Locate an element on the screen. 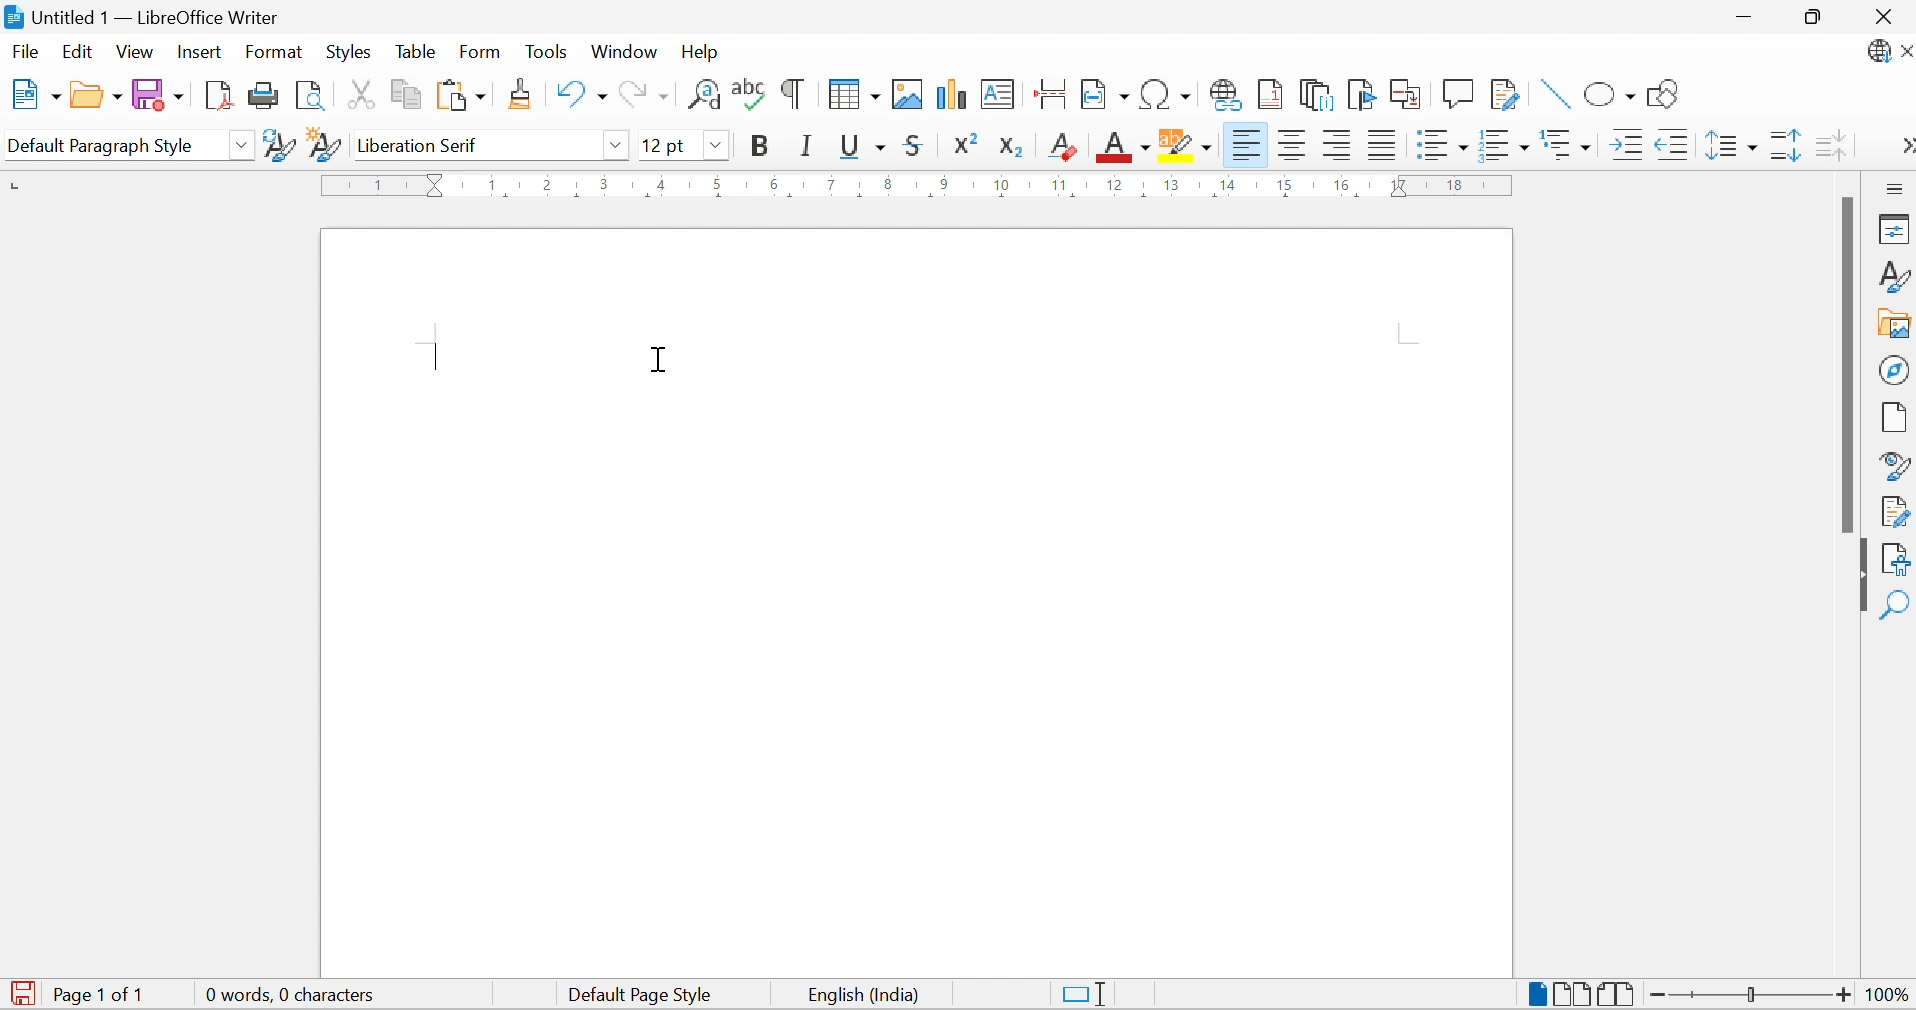 This screenshot has height=1010, width=1916. Align Center is located at coordinates (1296, 147).